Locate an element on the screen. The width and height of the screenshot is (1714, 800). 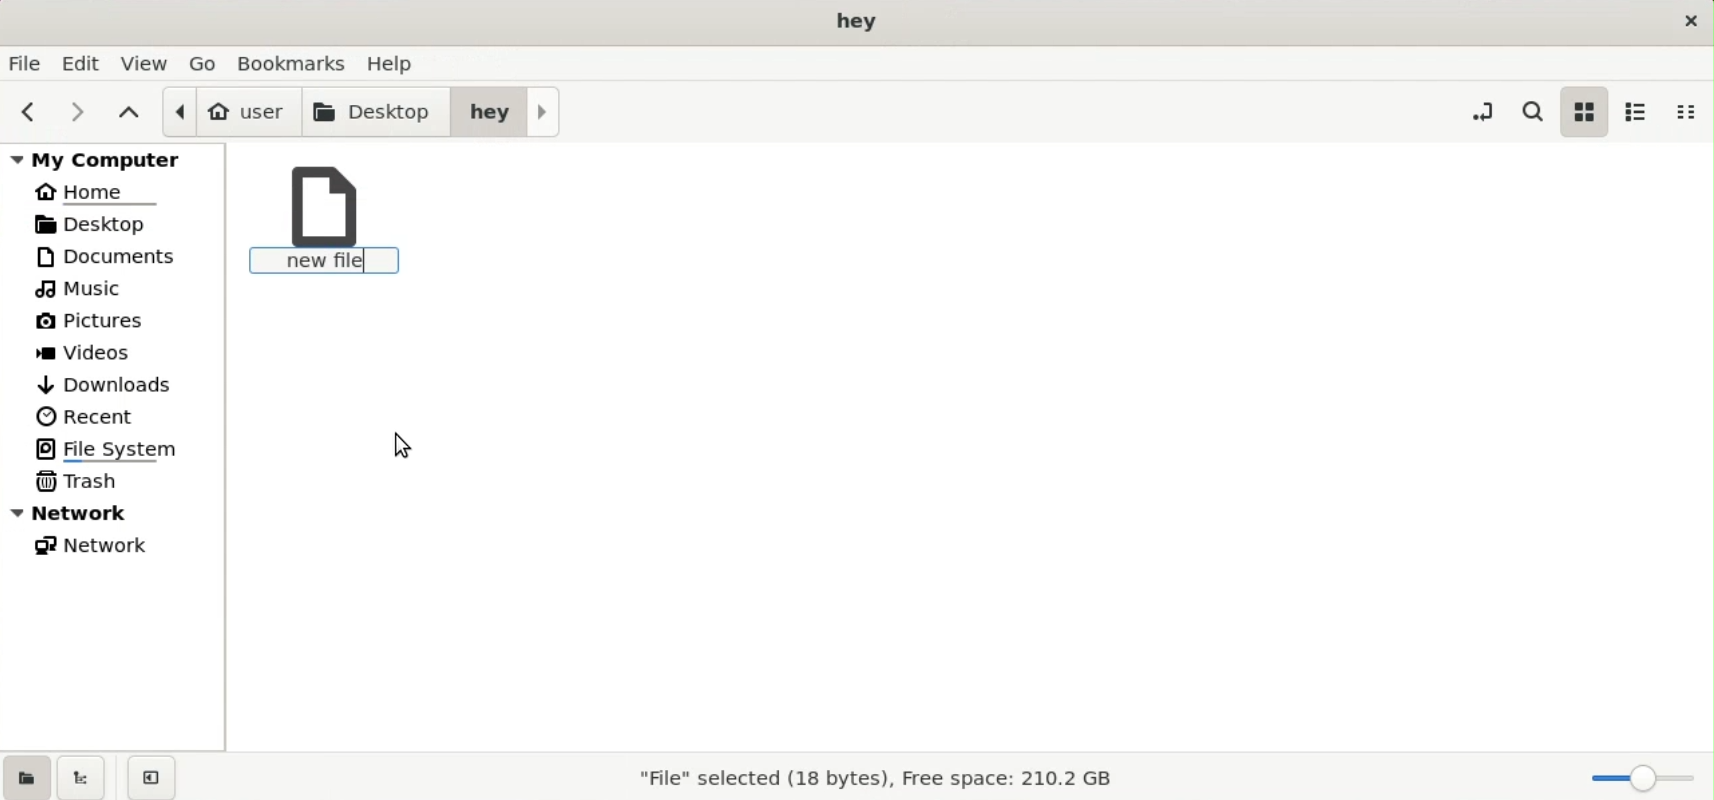
list view is located at coordinates (1636, 111).